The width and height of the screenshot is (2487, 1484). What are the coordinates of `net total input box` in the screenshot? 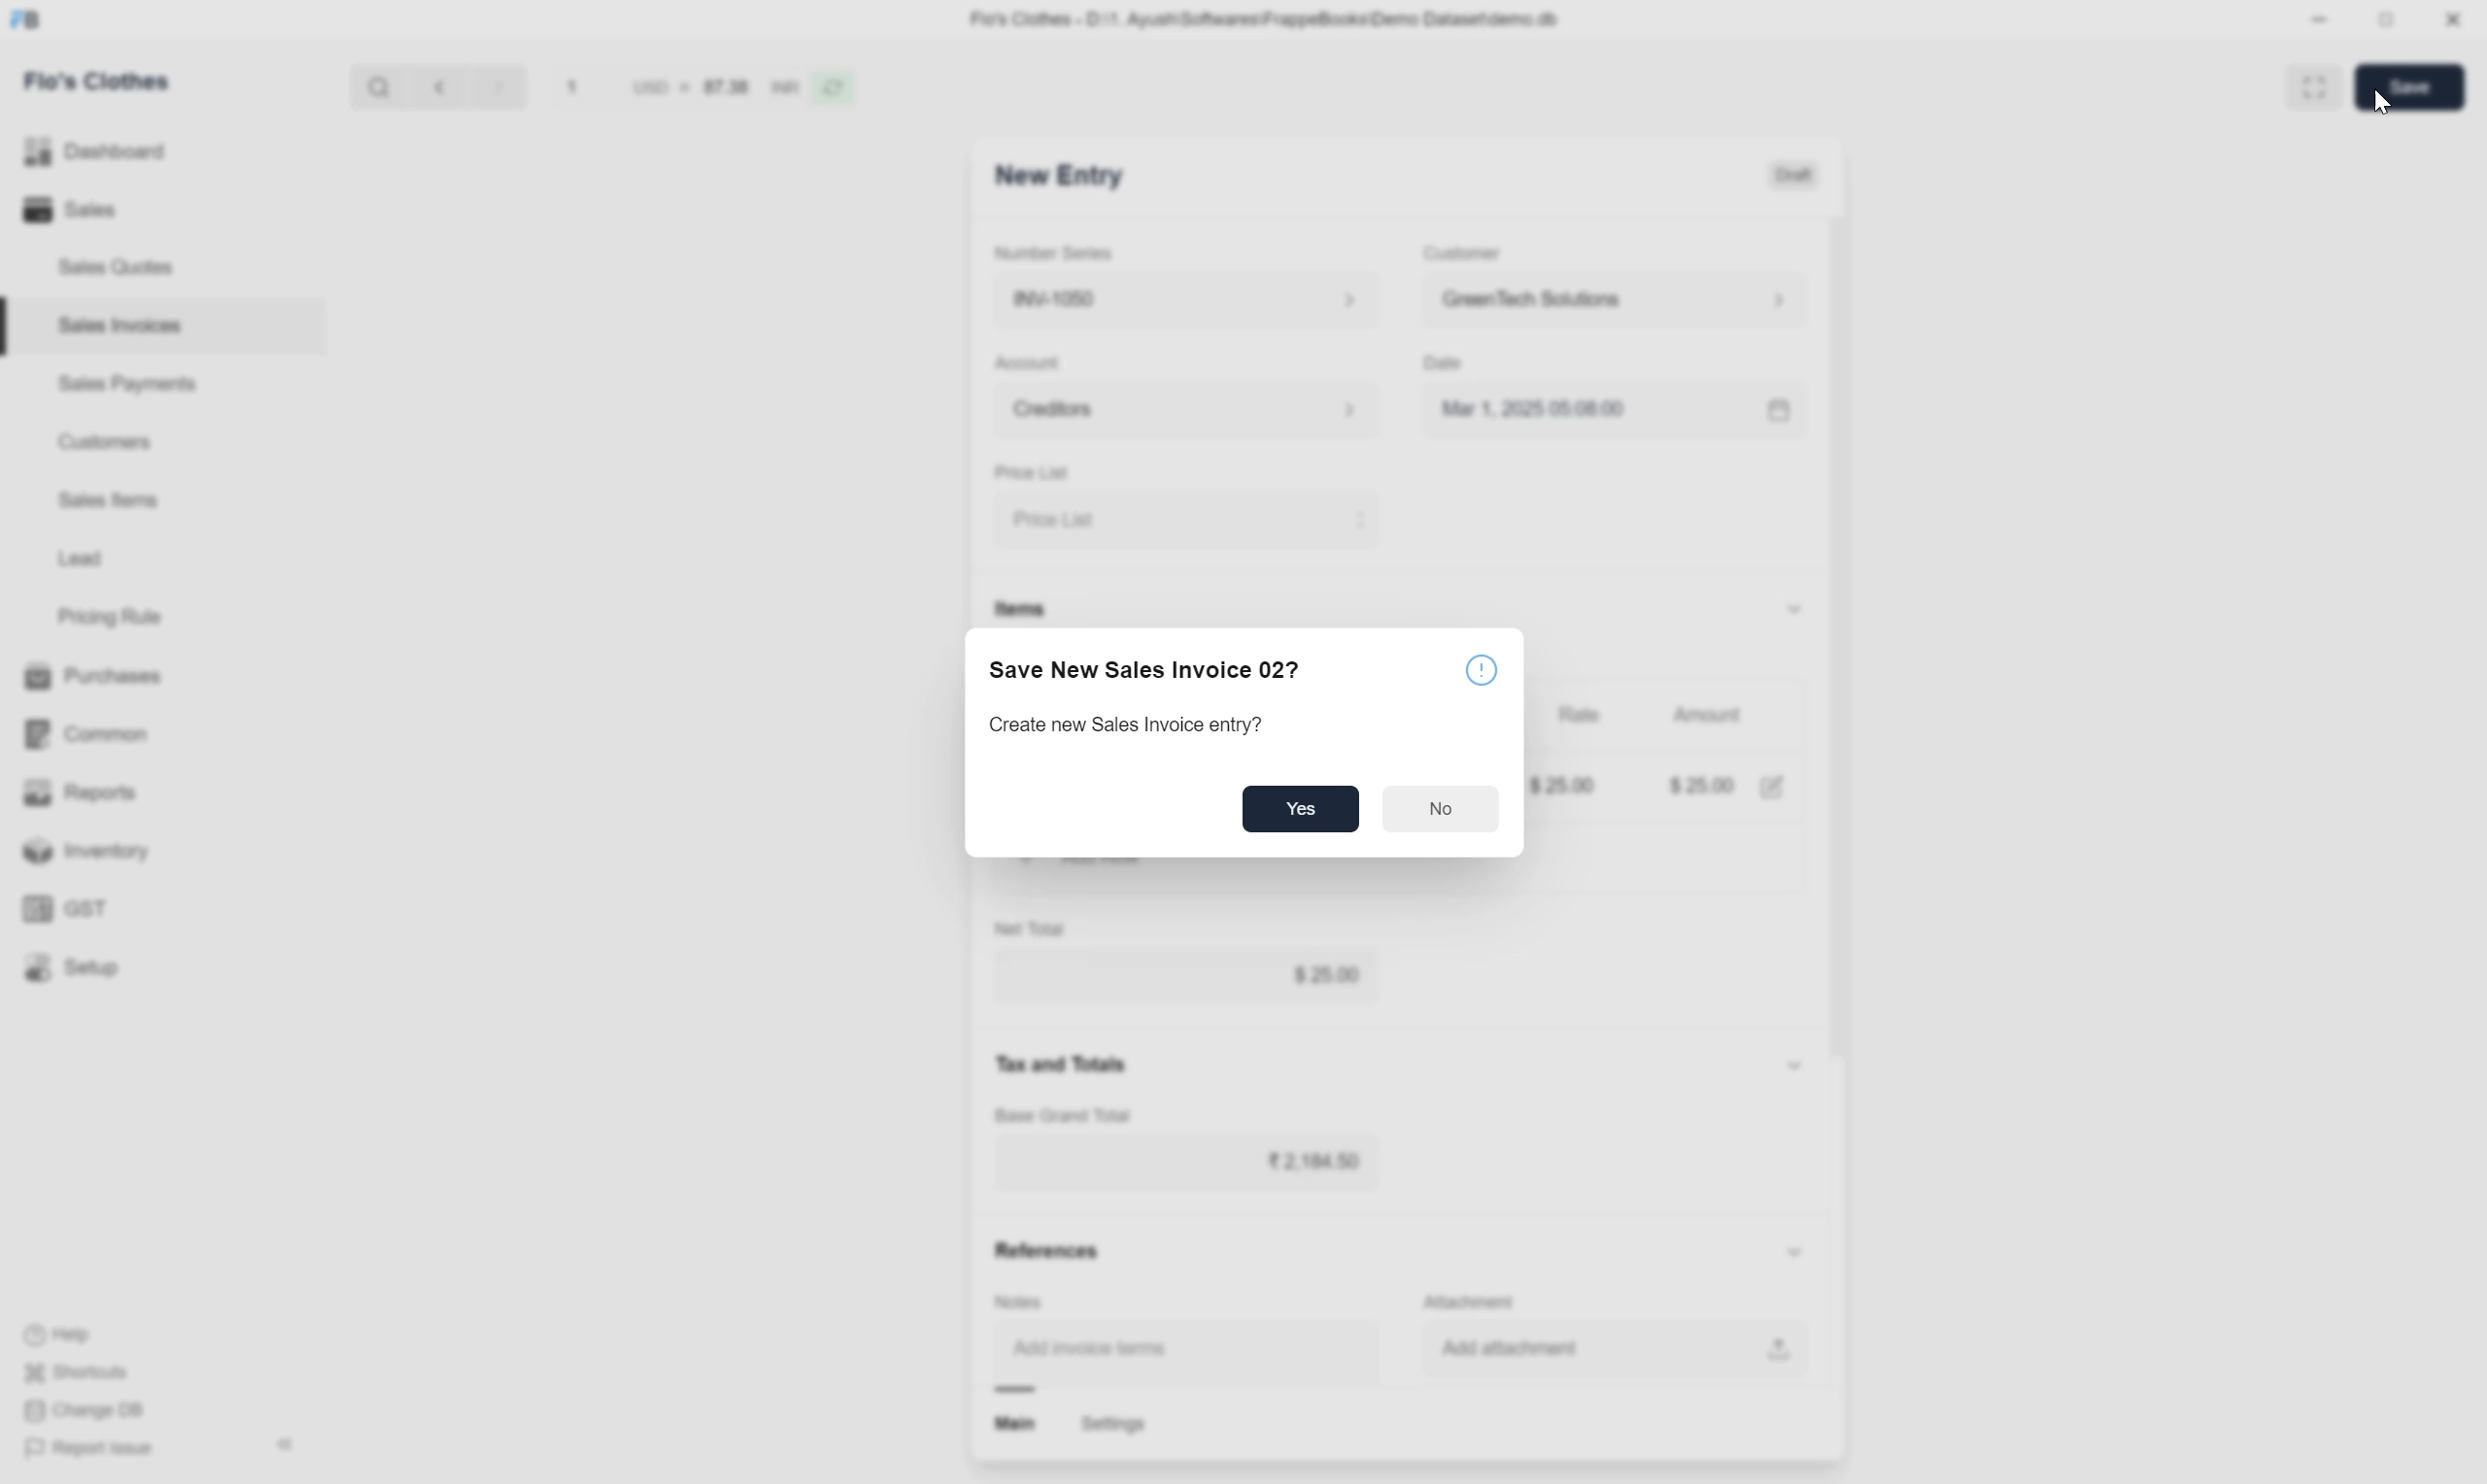 It's located at (1202, 980).